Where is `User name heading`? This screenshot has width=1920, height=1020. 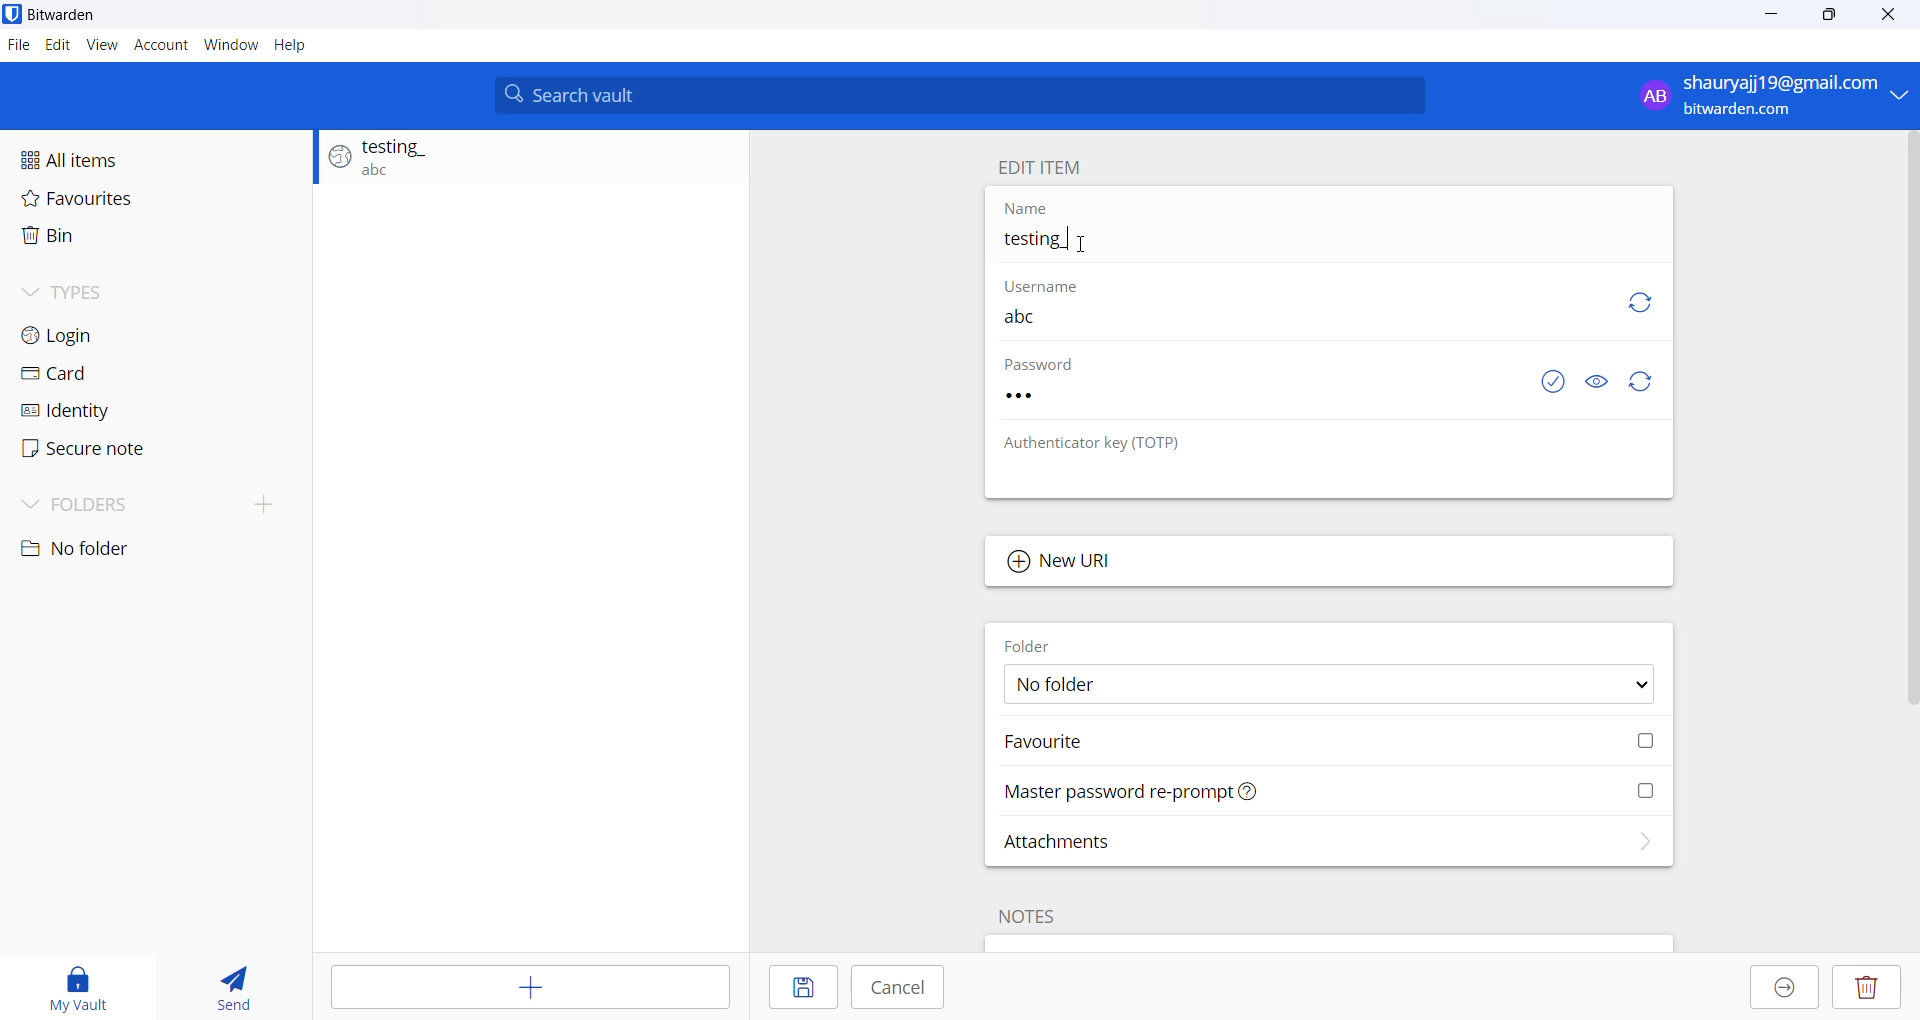
User name heading is located at coordinates (1034, 288).